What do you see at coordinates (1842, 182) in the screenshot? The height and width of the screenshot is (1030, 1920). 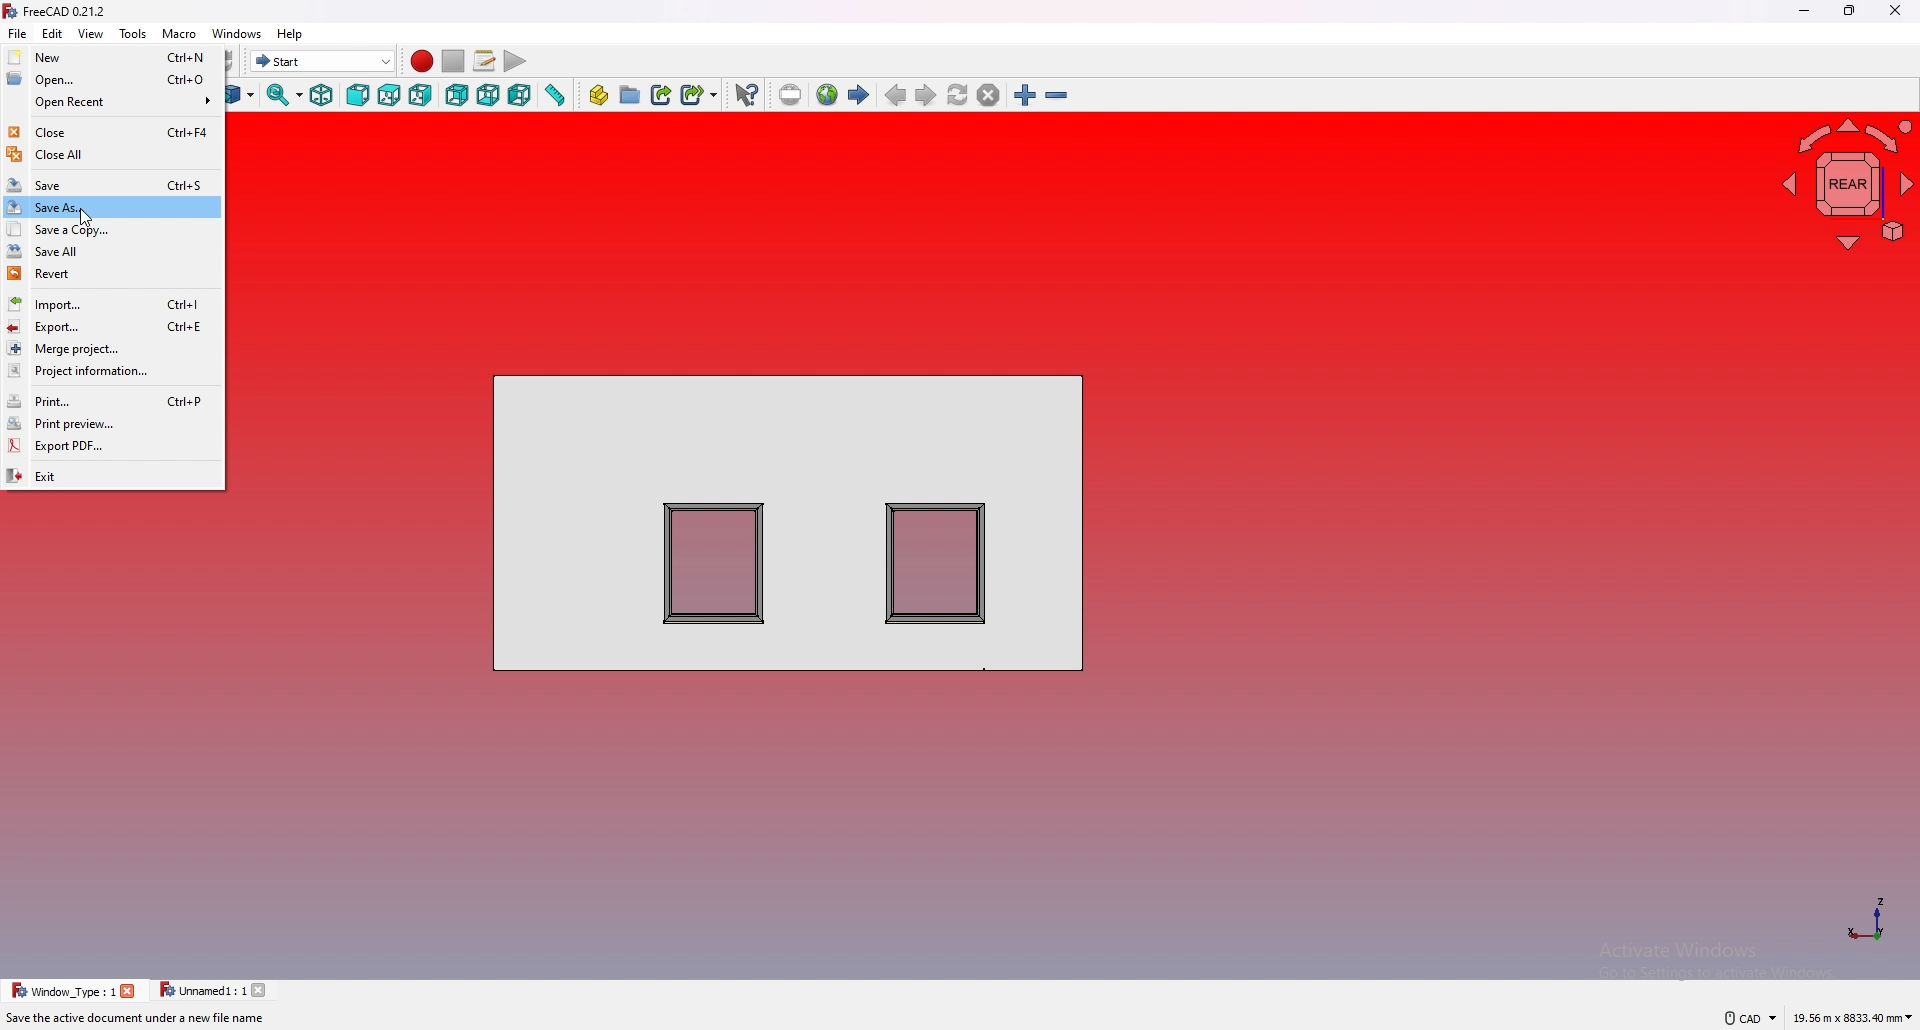 I see `navigating cube` at bounding box center [1842, 182].